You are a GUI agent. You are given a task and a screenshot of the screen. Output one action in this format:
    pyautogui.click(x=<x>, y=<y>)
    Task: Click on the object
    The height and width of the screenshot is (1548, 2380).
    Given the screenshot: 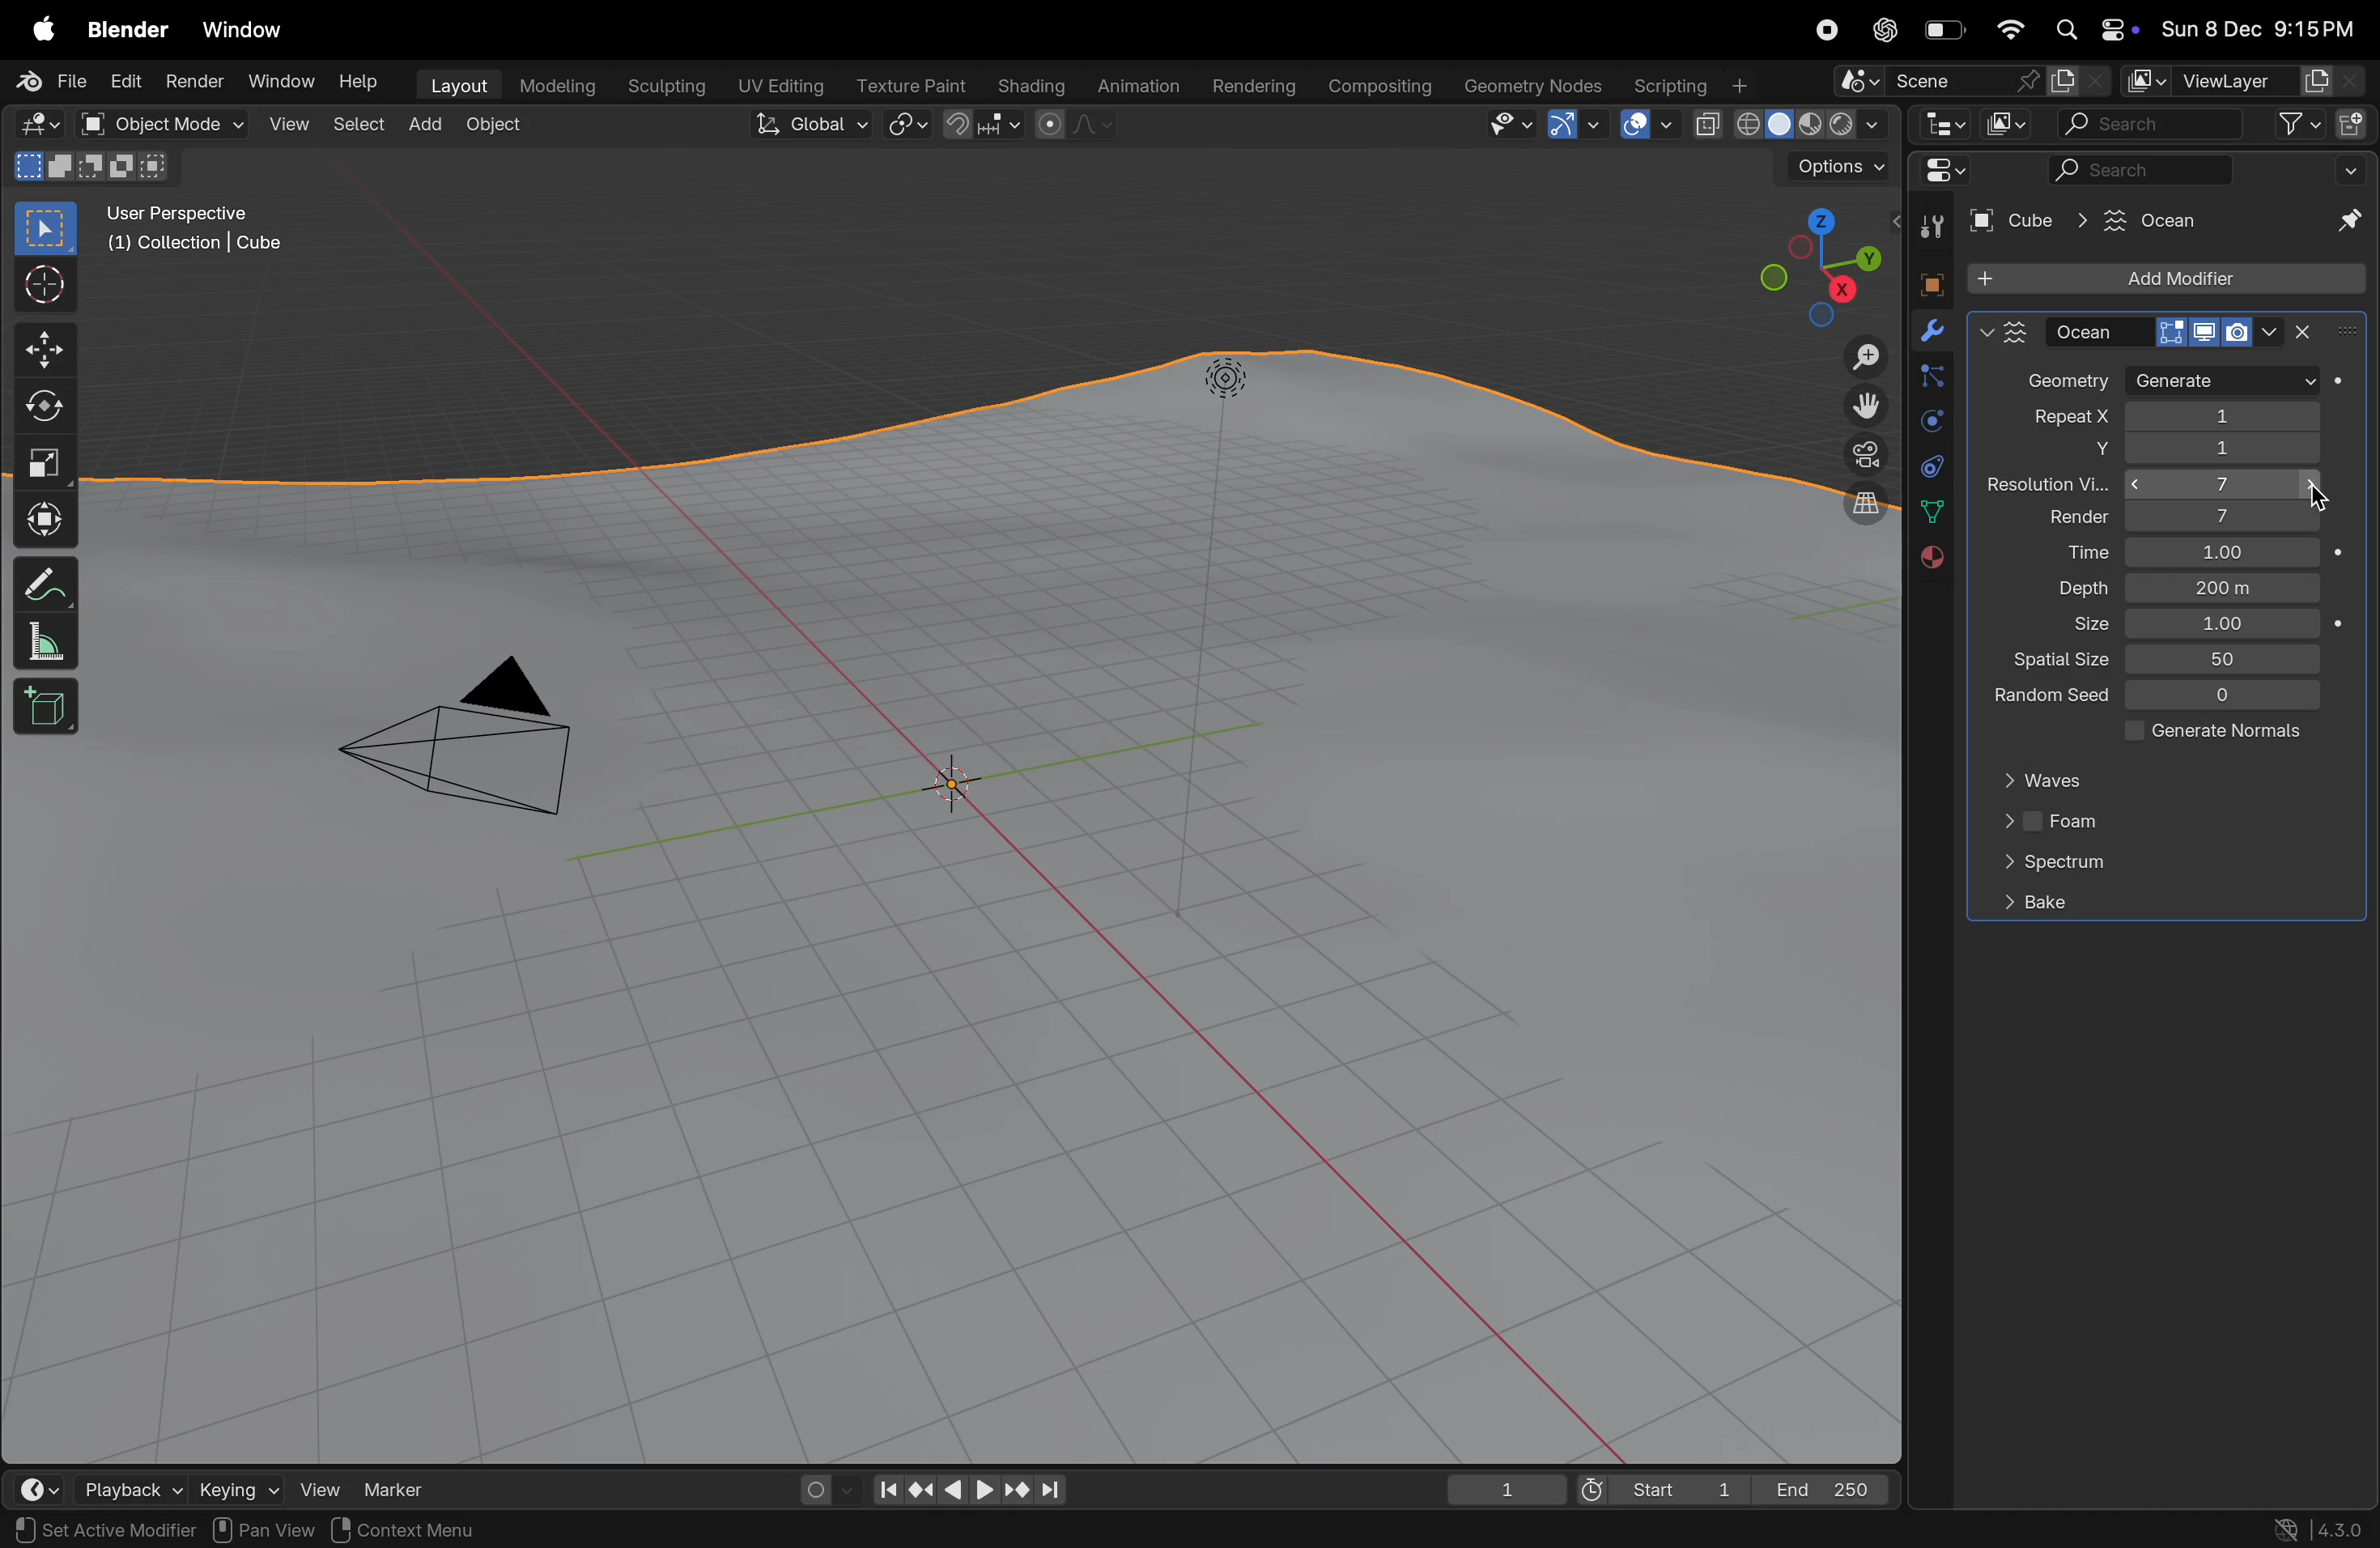 What is the action you would take?
    pyautogui.click(x=503, y=128)
    